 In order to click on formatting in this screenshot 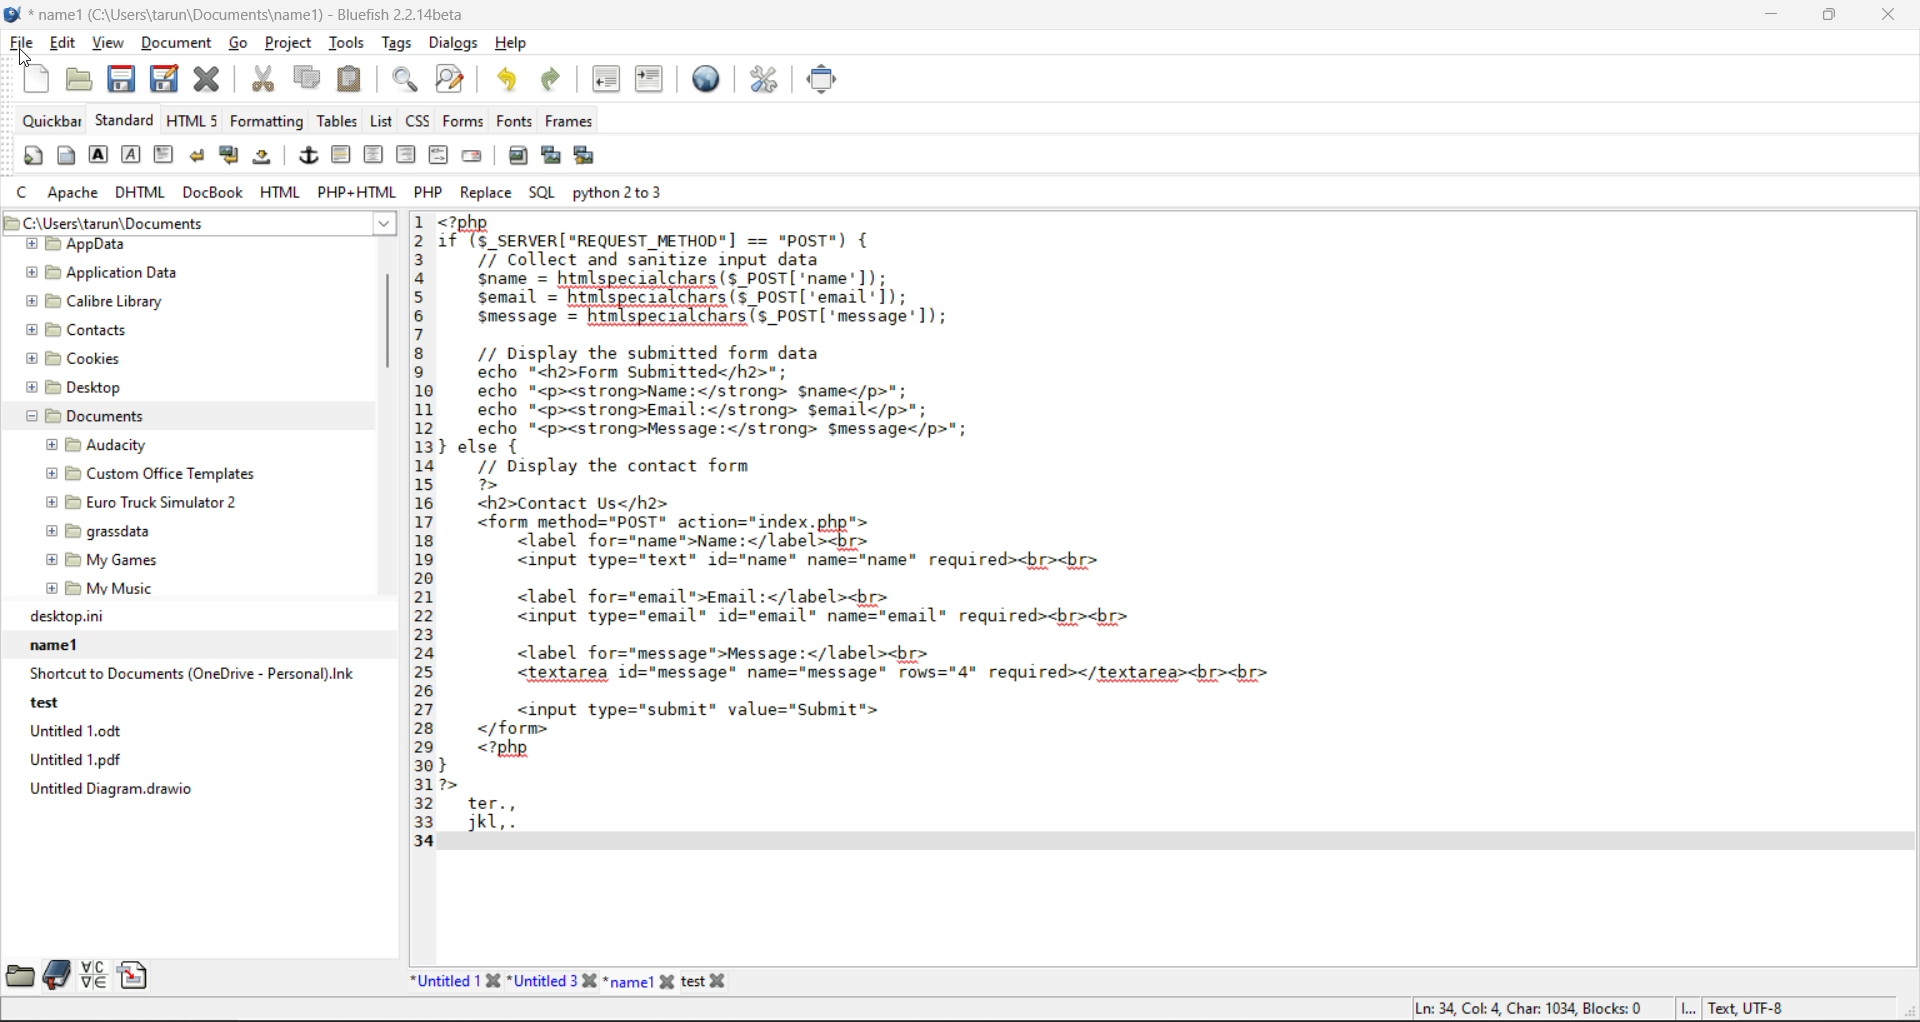, I will do `click(267, 126)`.